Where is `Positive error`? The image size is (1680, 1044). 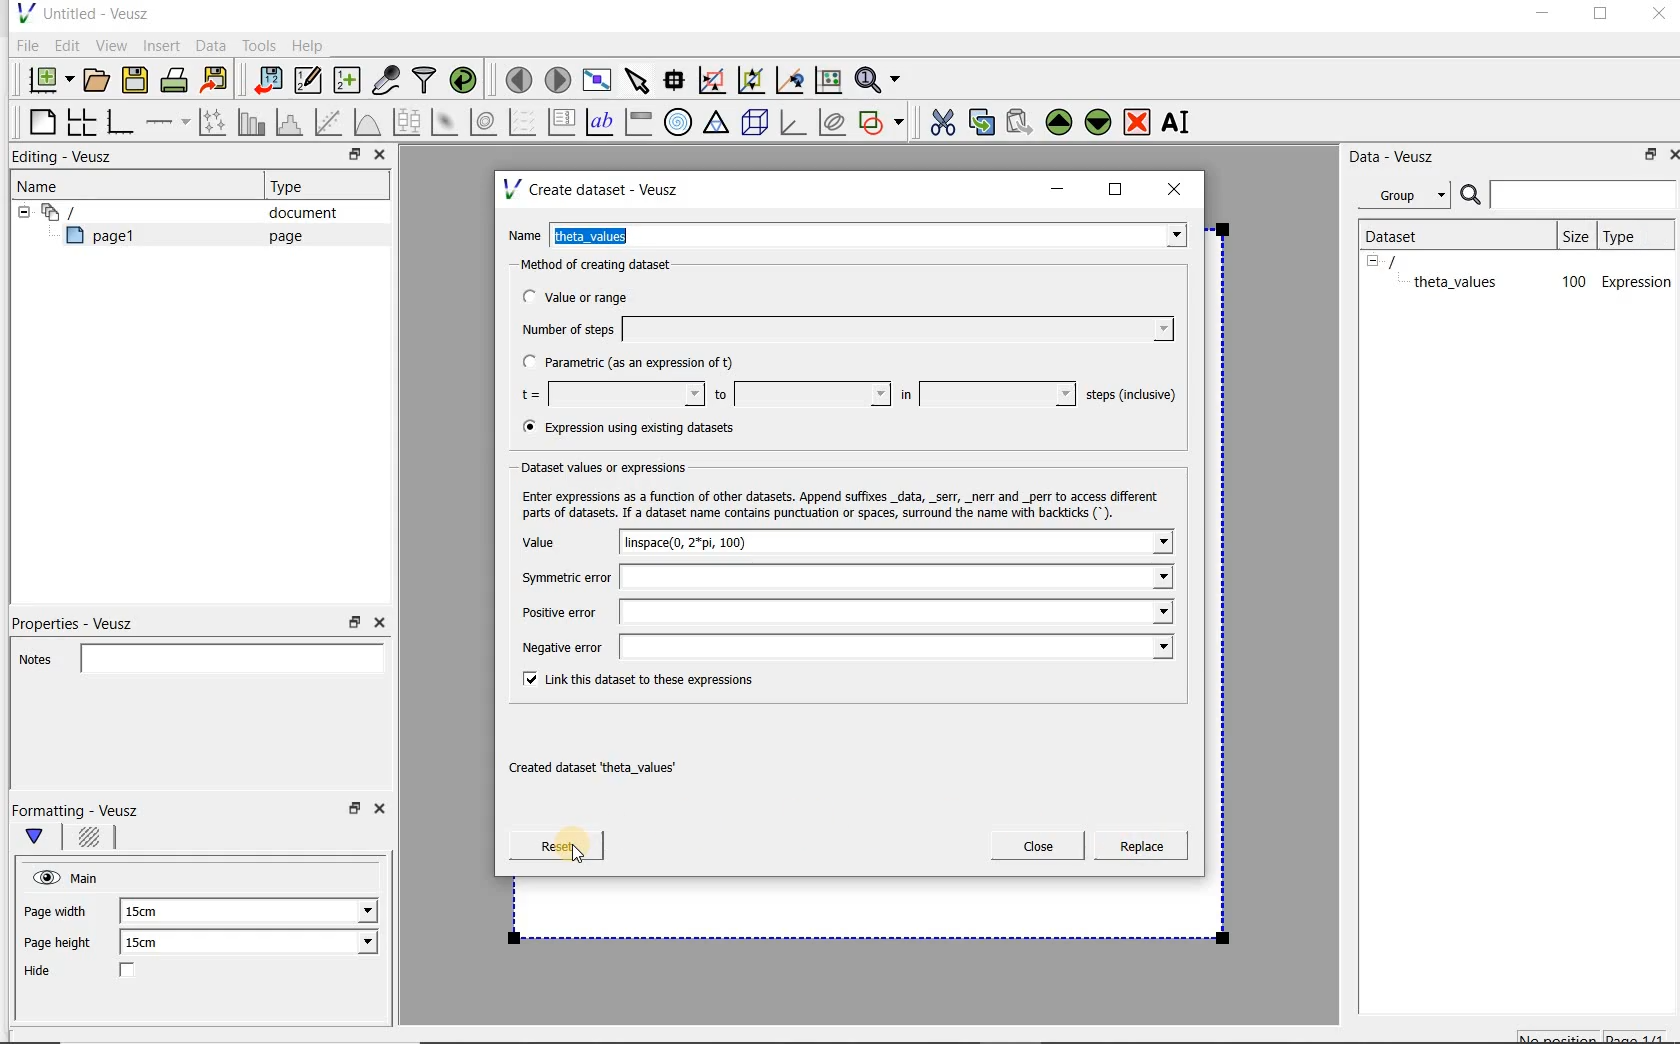 Positive error is located at coordinates (839, 612).